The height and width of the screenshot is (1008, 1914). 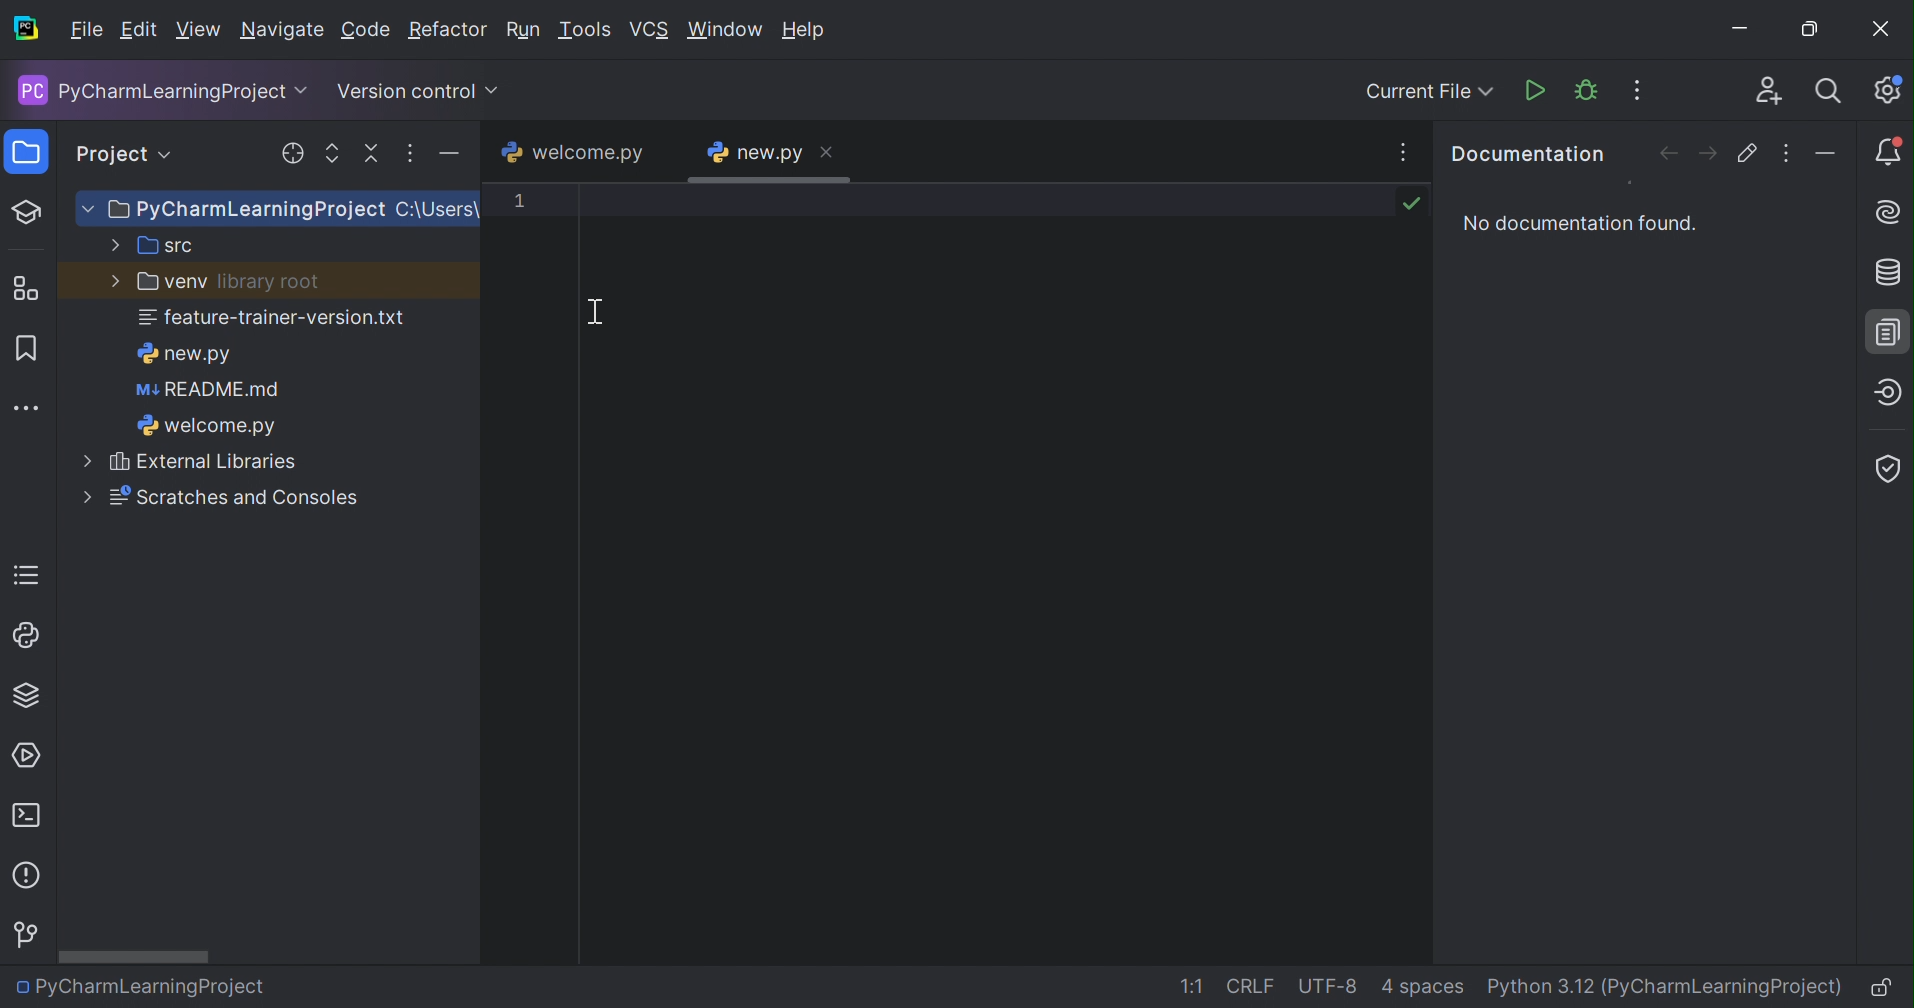 What do you see at coordinates (205, 428) in the screenshot?
I see `welcome.py` at bounding box center [205, 428].